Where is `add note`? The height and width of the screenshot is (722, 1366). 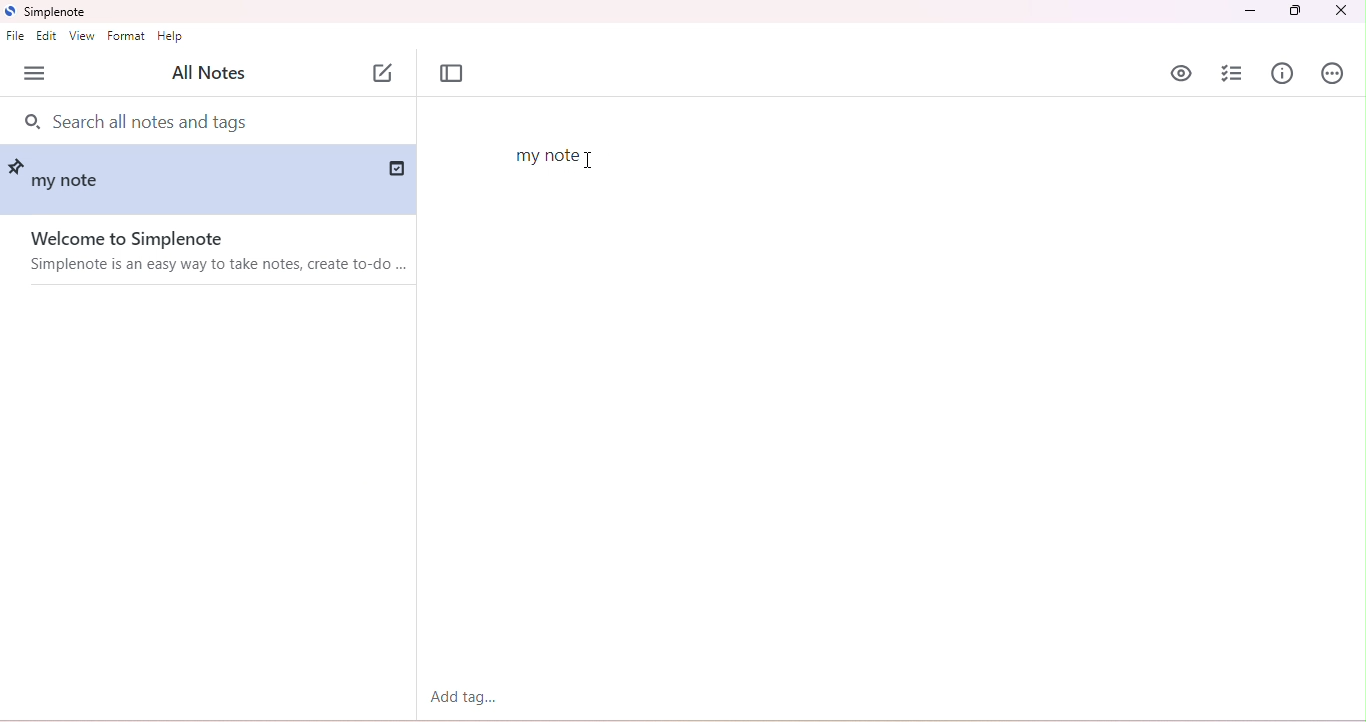
add note is located at coordinates (383, 74).